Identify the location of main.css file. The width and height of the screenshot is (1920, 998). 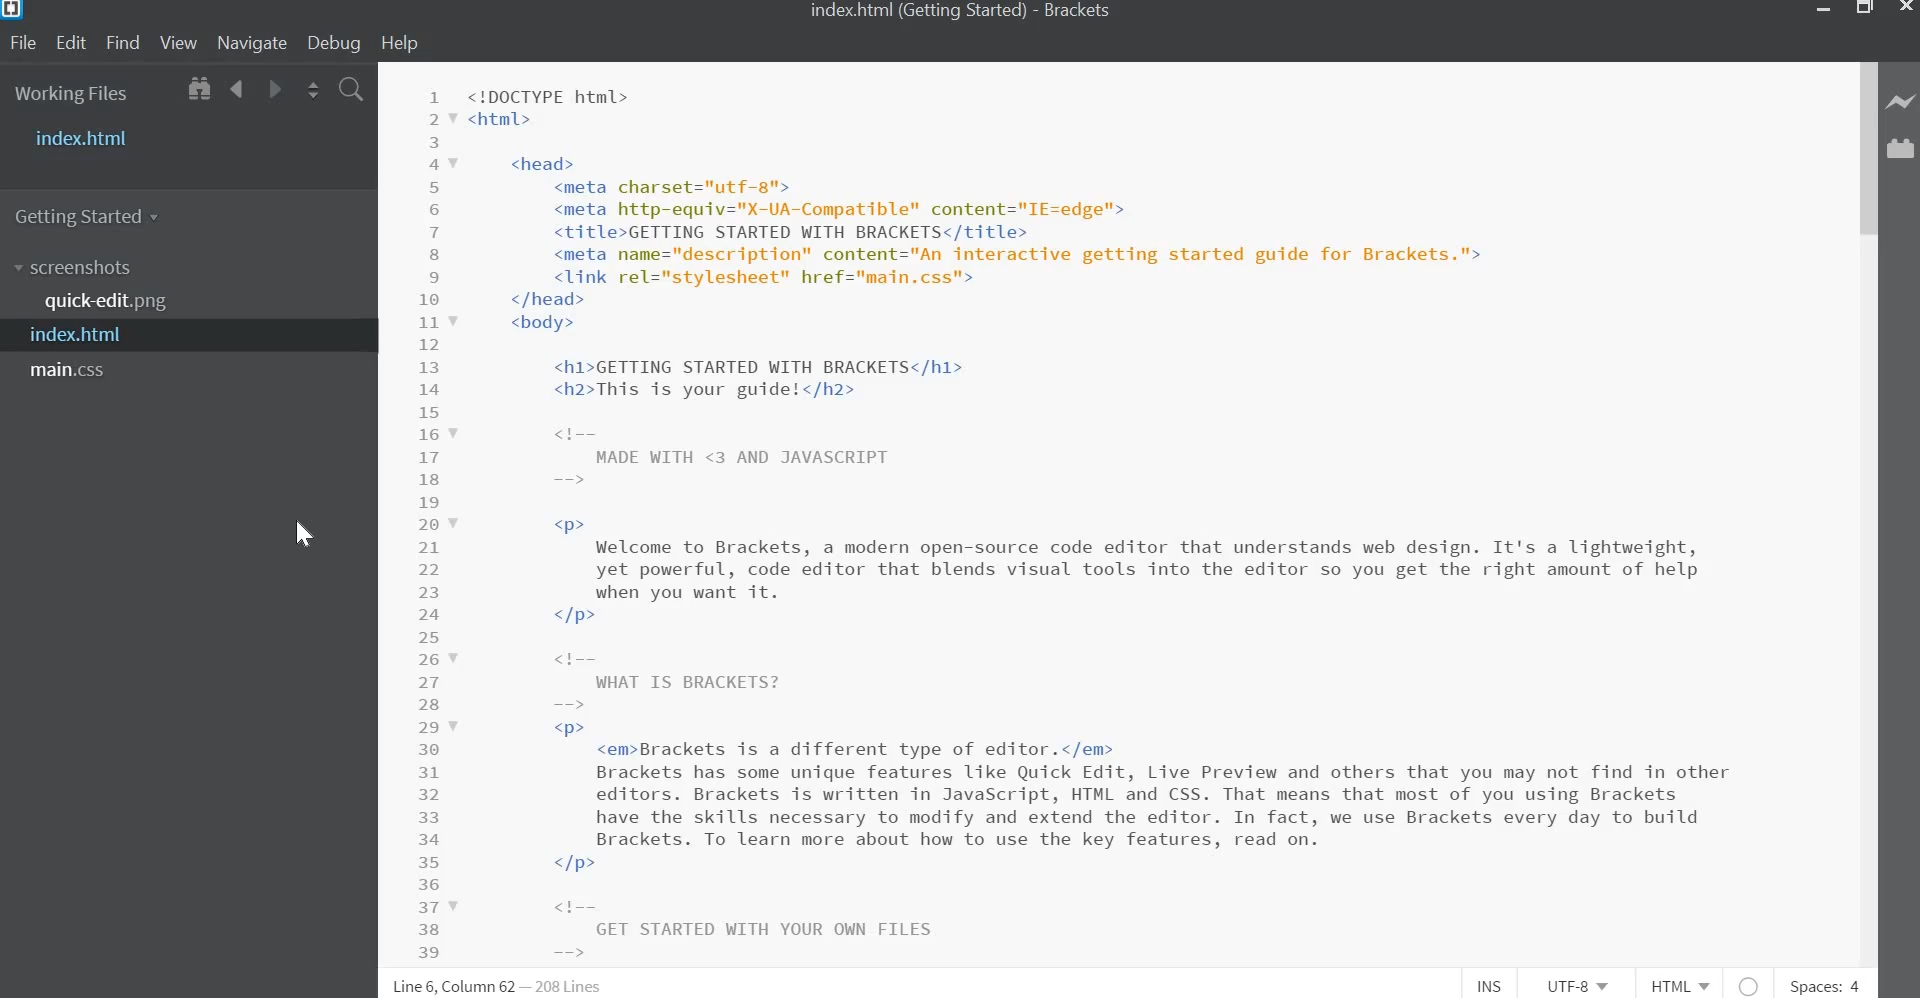
(74, 371).